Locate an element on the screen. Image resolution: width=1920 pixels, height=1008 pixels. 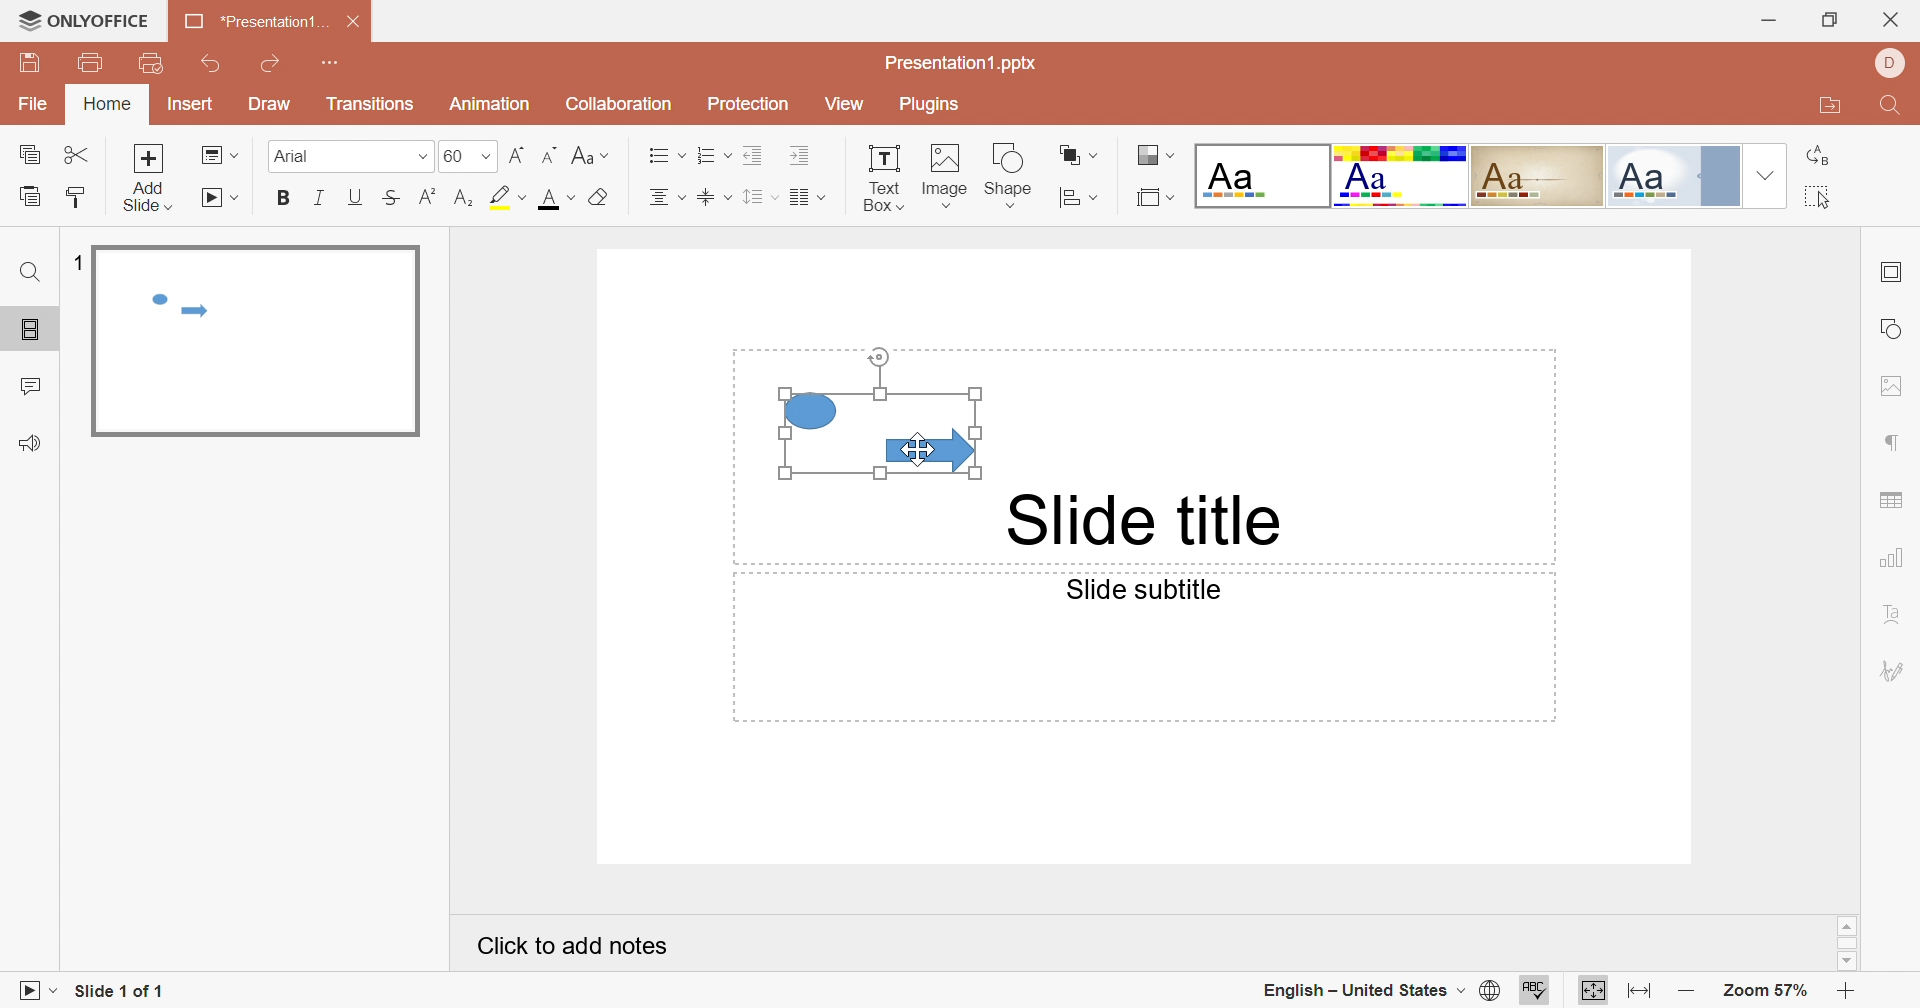
*Presentation1... is located at coordinates (259, 24).